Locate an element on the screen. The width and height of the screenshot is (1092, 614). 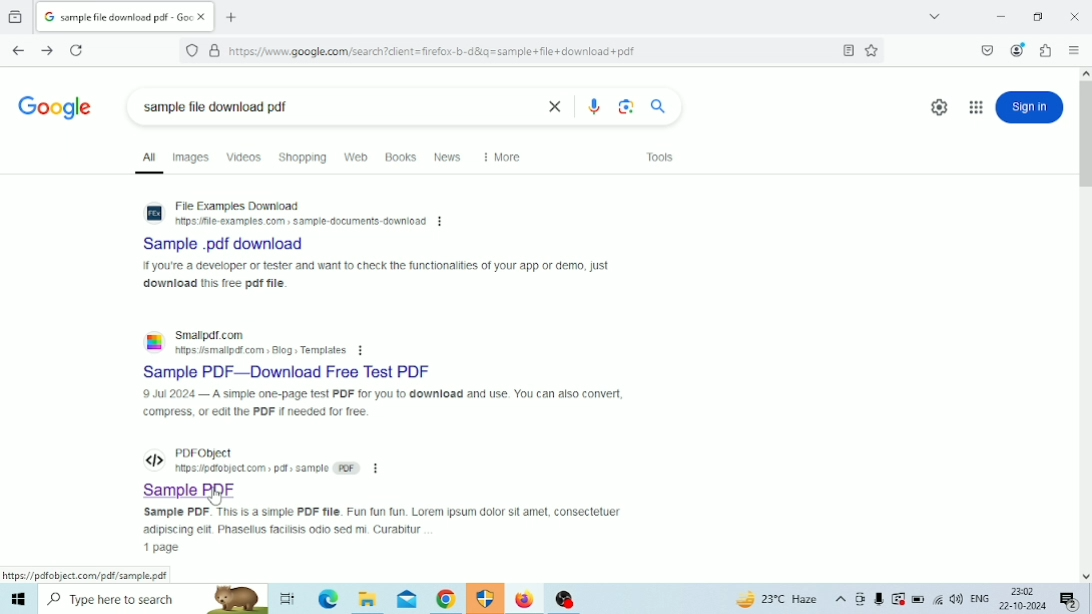
Temperature is located at coordinates (776, 599).